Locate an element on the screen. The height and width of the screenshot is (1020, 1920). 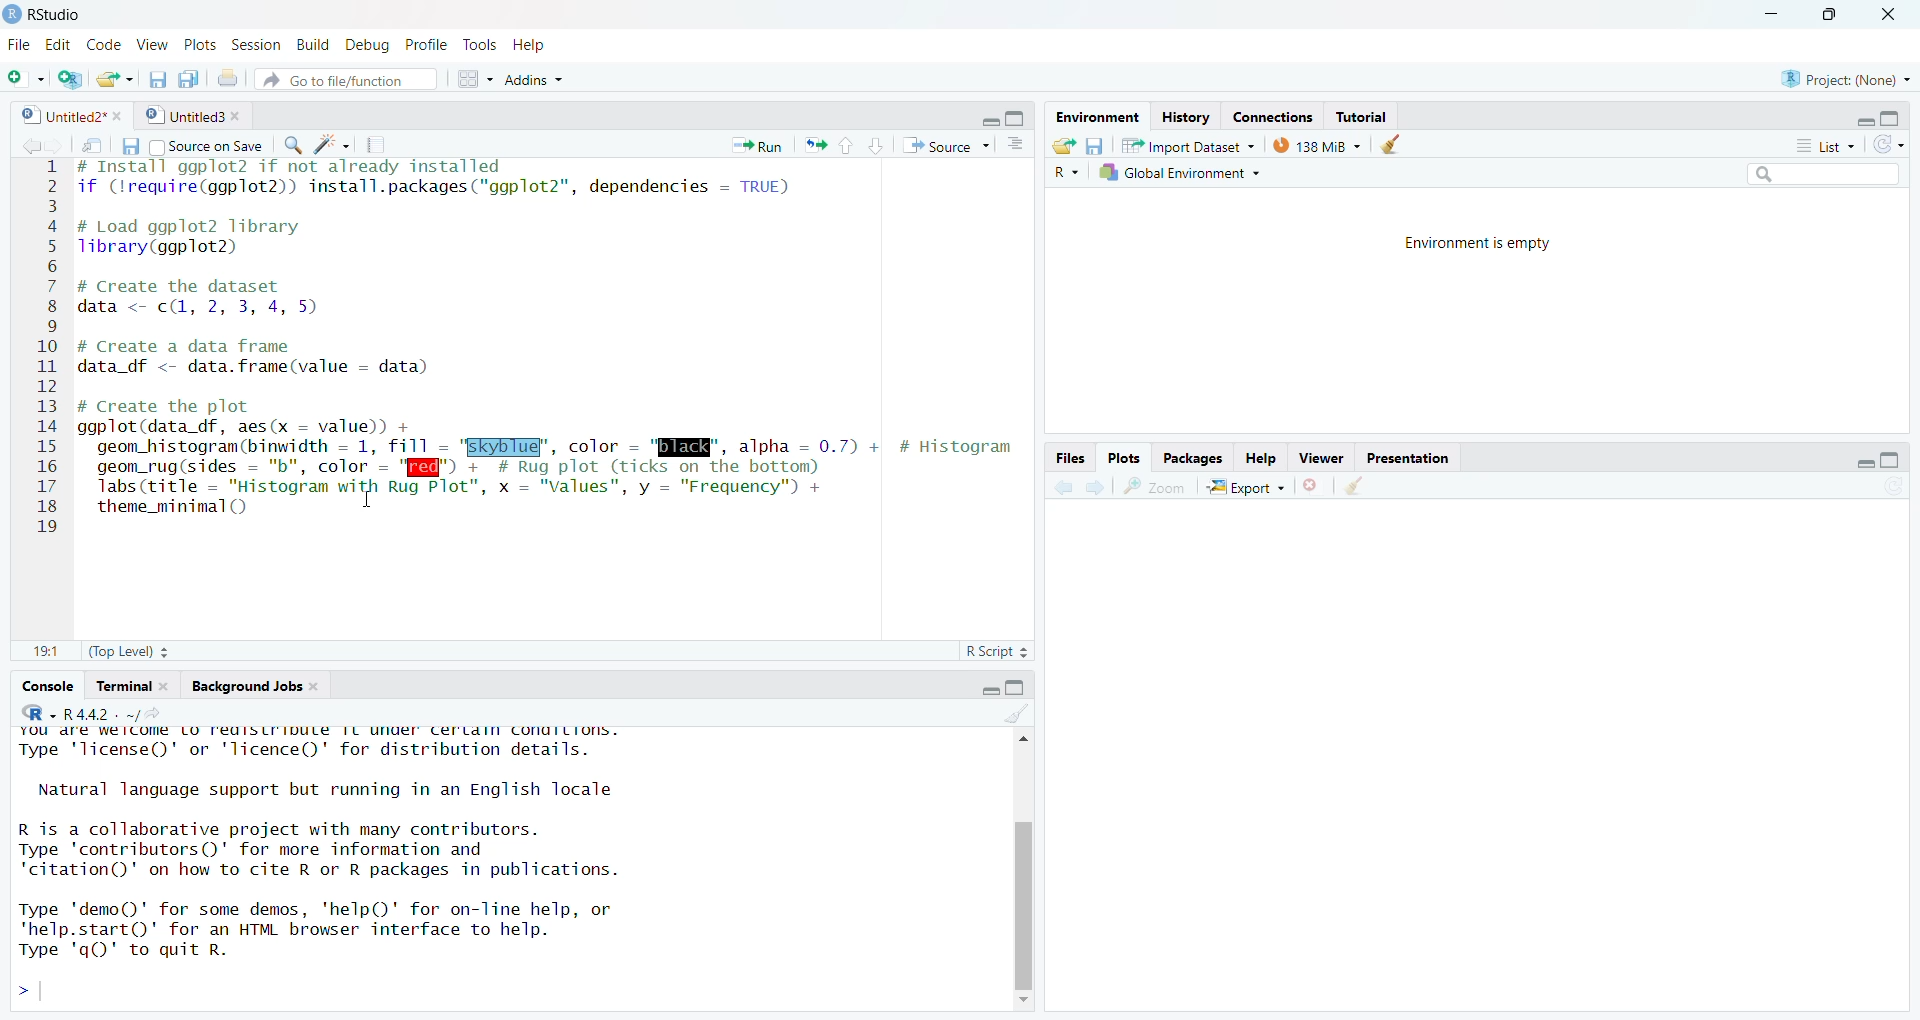
File is located at coordinates (17, 41).